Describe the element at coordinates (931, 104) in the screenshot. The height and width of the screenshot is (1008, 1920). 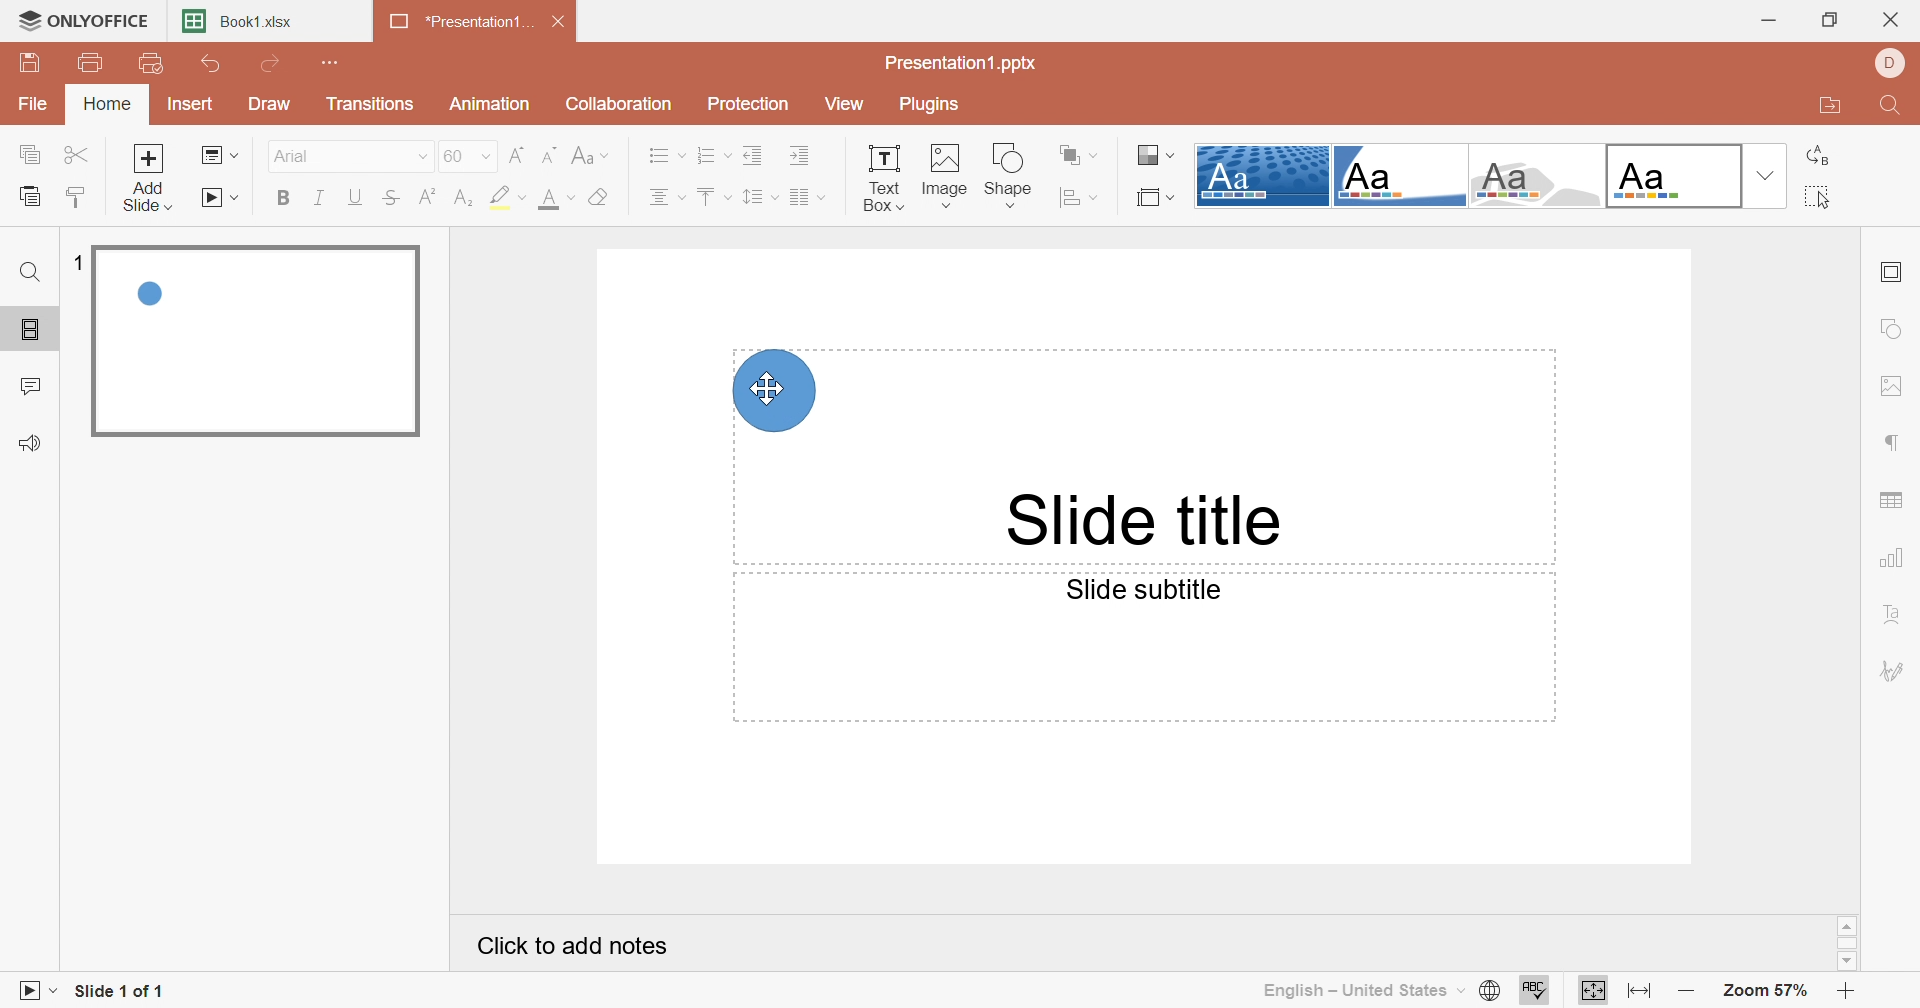
I see `Plugins` at that location.